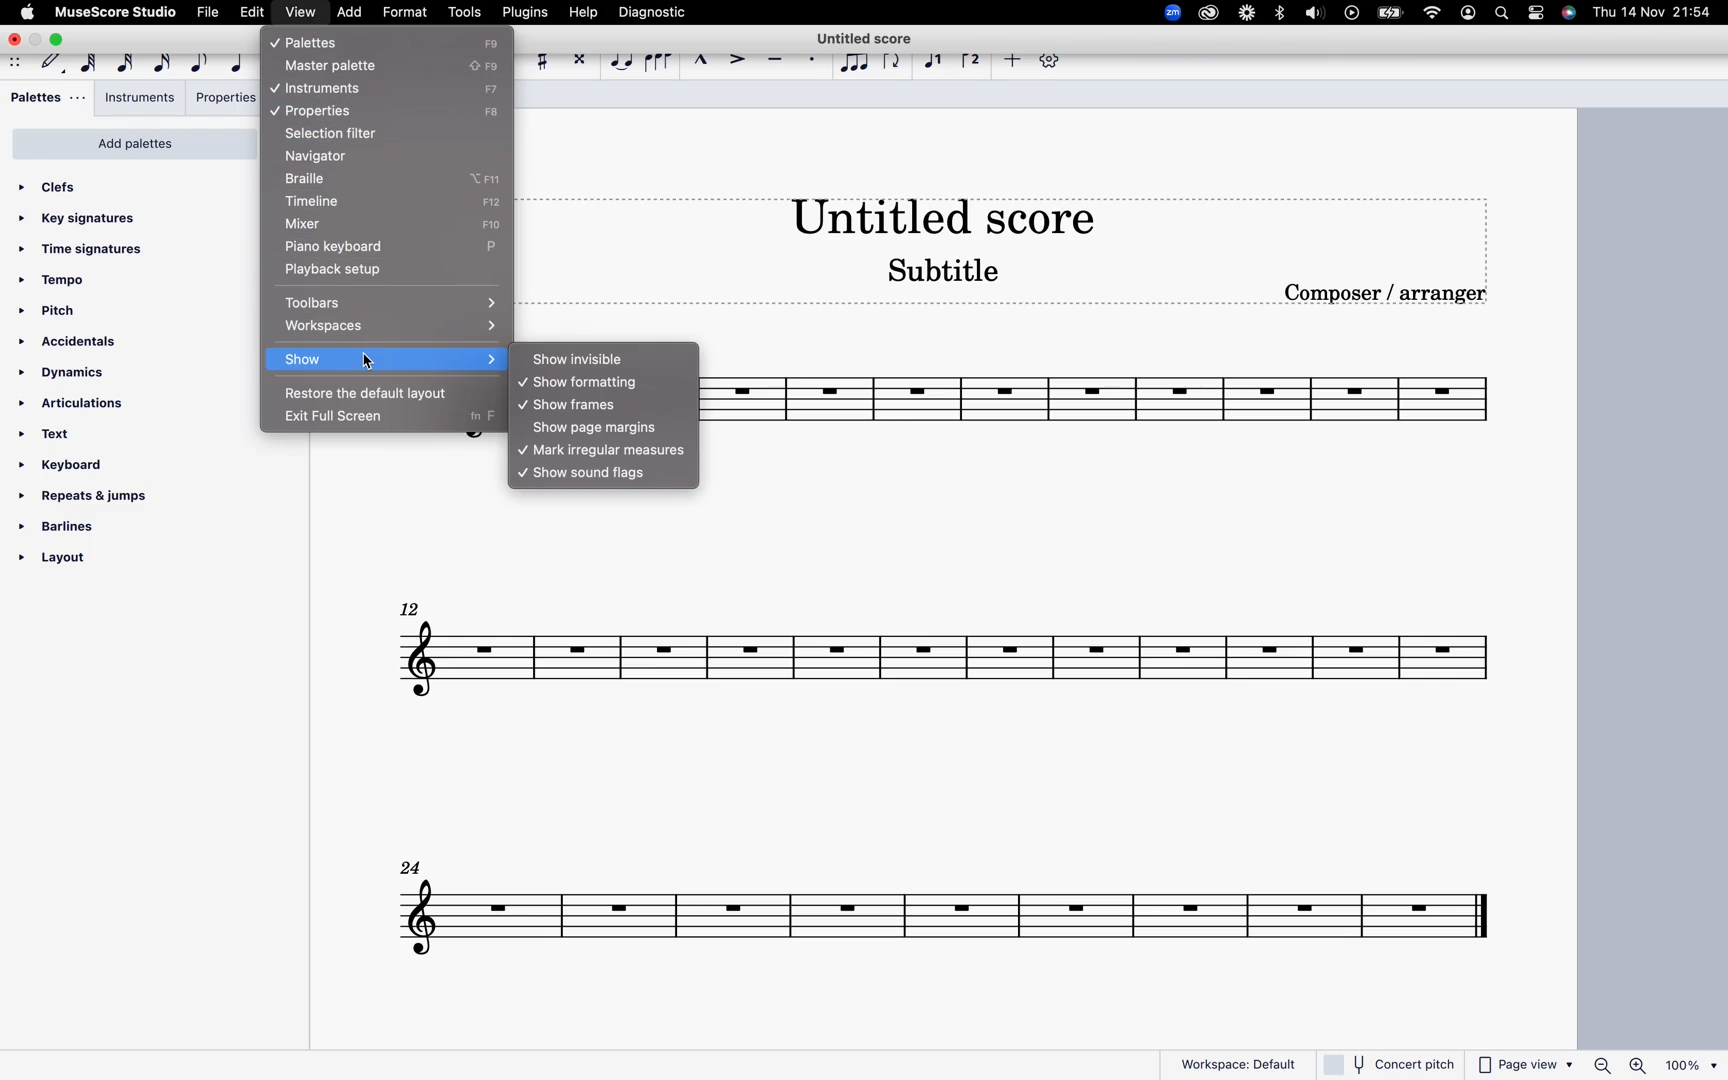 The height and width of the screenshot is (1080, 1728). Describe the element at coordinates (1469, 12) in the screenshot. I see `profile` at that location.